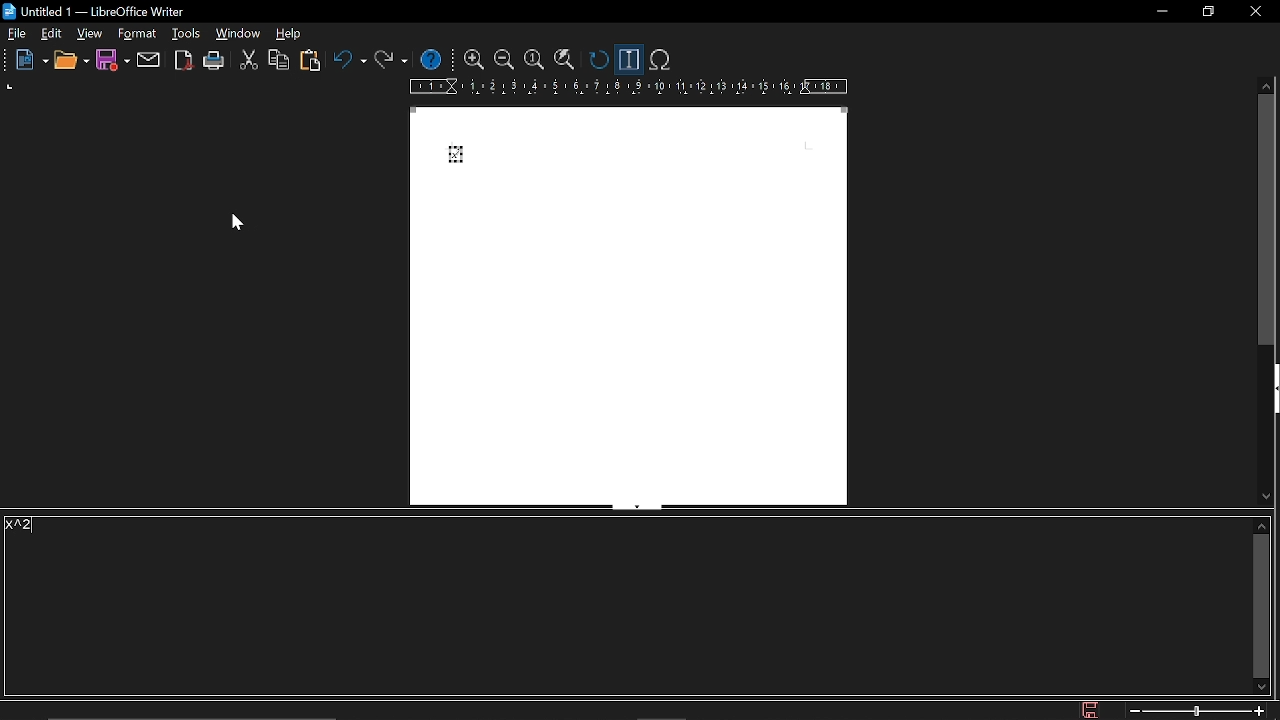  Describe the element at coordinates (628, 60) in the screenshot. I see `formula cursor` at that location.